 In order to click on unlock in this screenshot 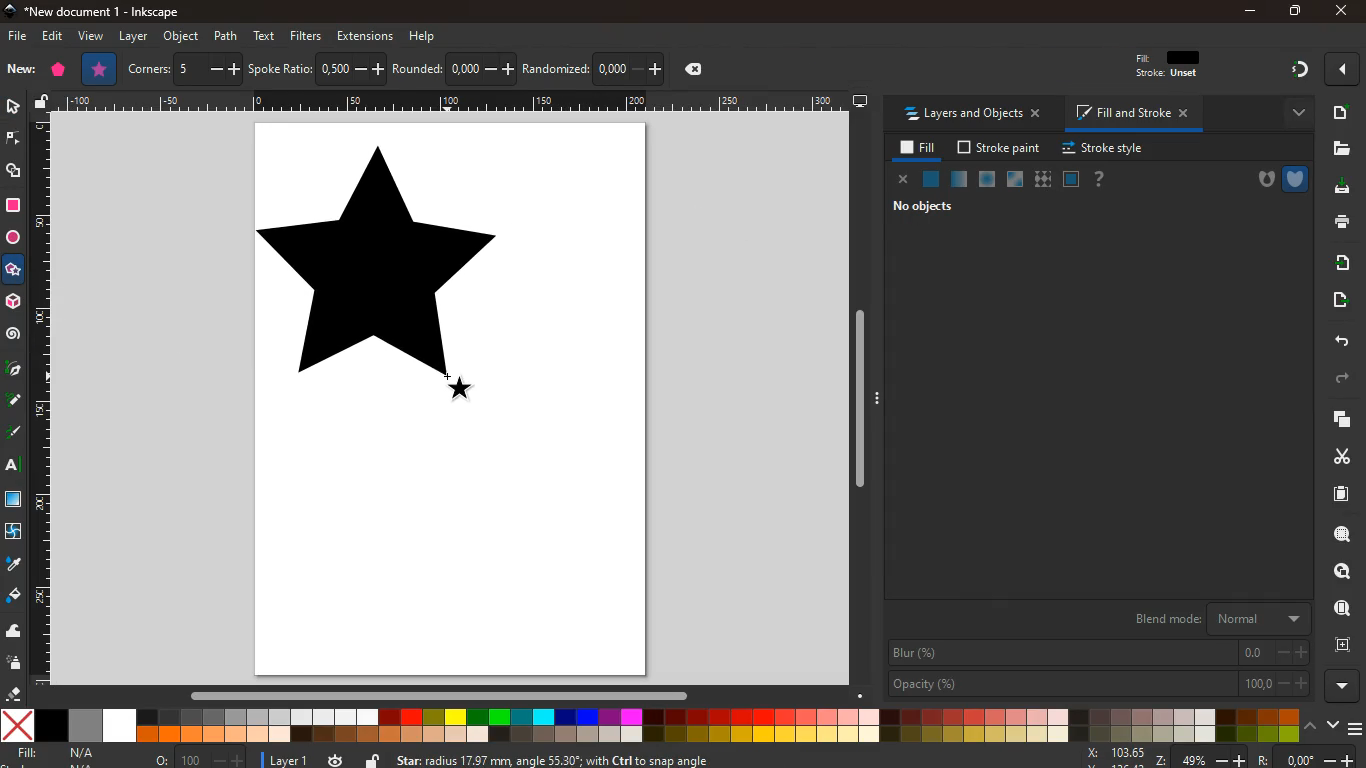, I will do `click(44, 103)`.